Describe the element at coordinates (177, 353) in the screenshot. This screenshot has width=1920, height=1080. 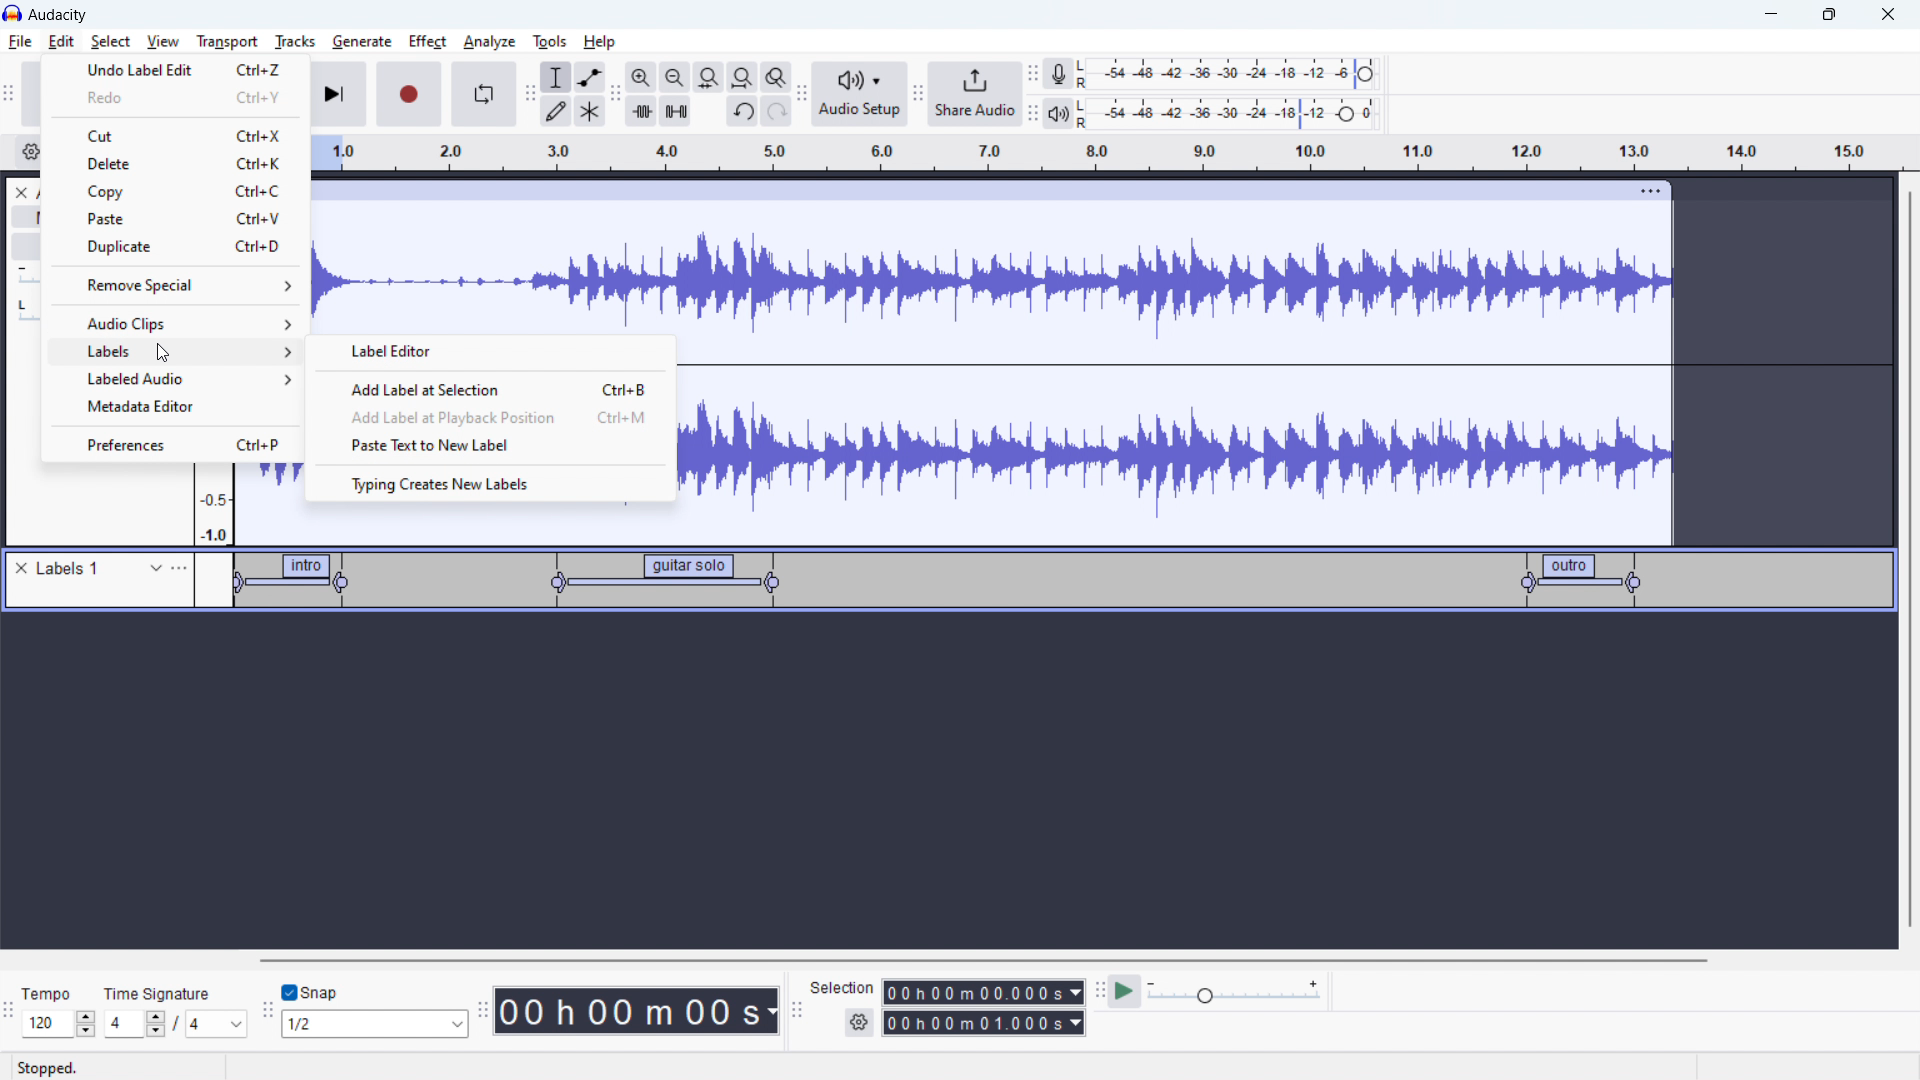
I see `labels` at that location.